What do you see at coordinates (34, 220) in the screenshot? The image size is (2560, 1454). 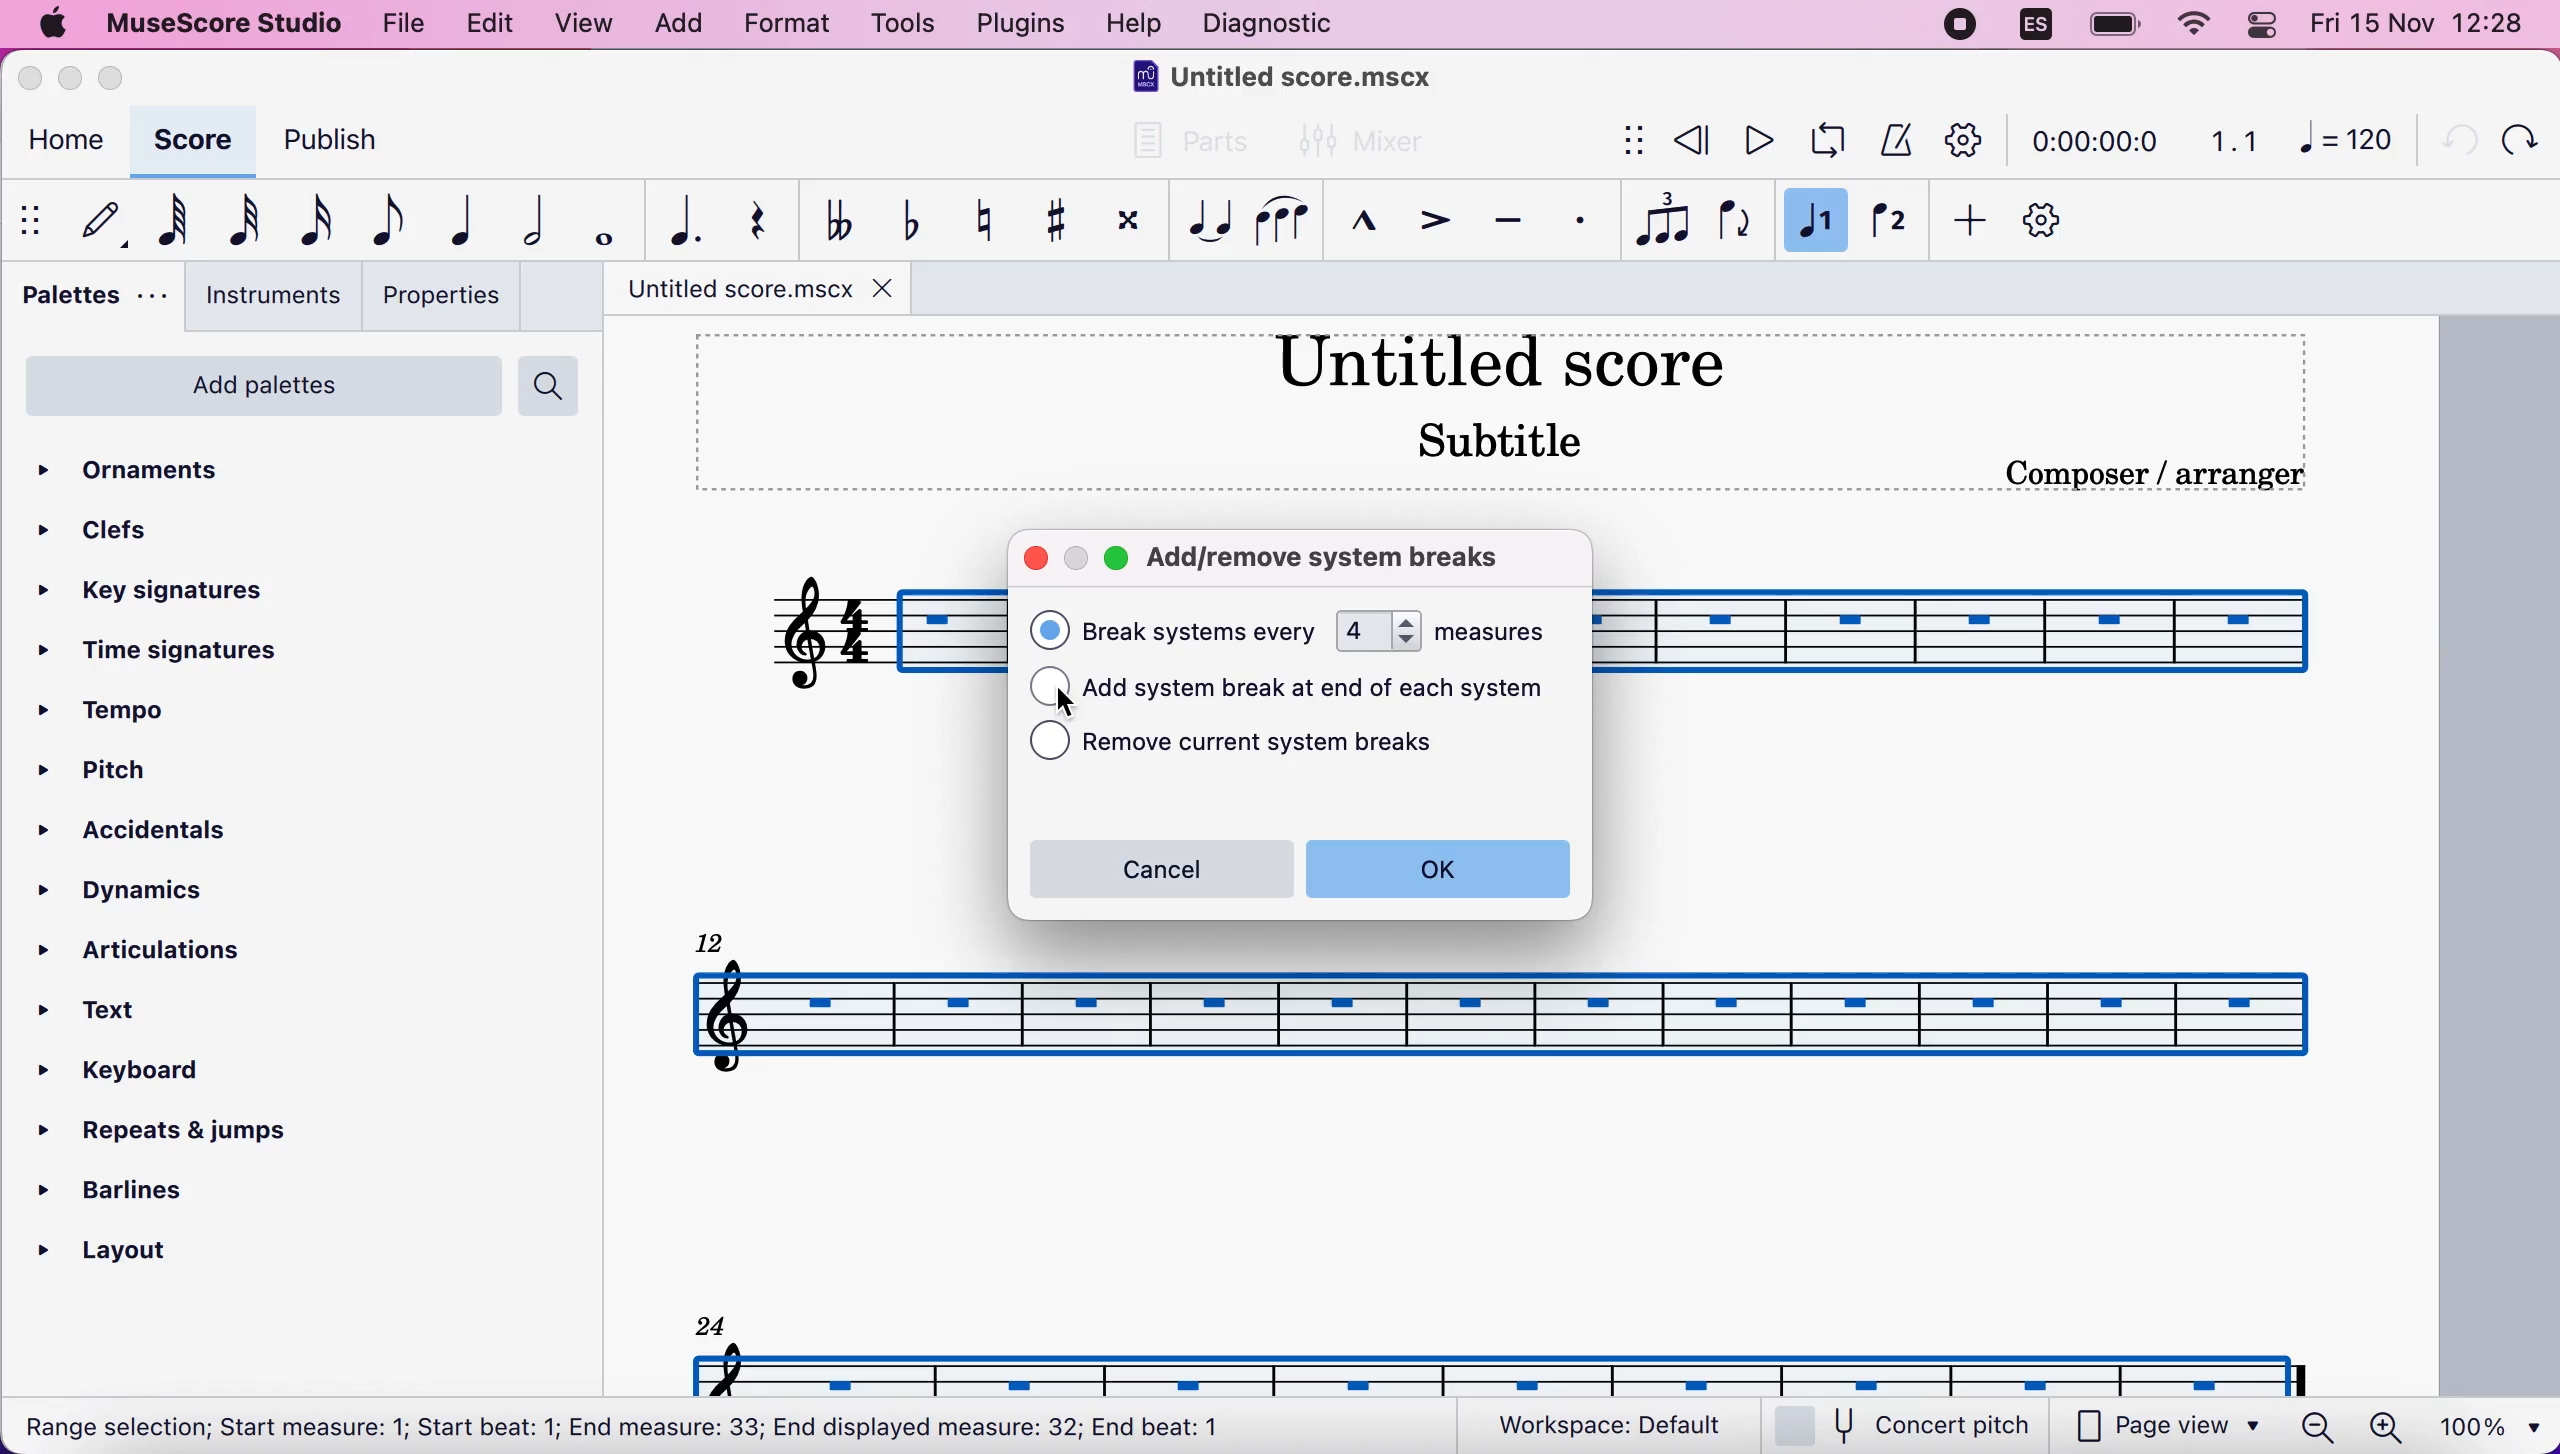 I see `show/hide` at bounding box center [34, 220].